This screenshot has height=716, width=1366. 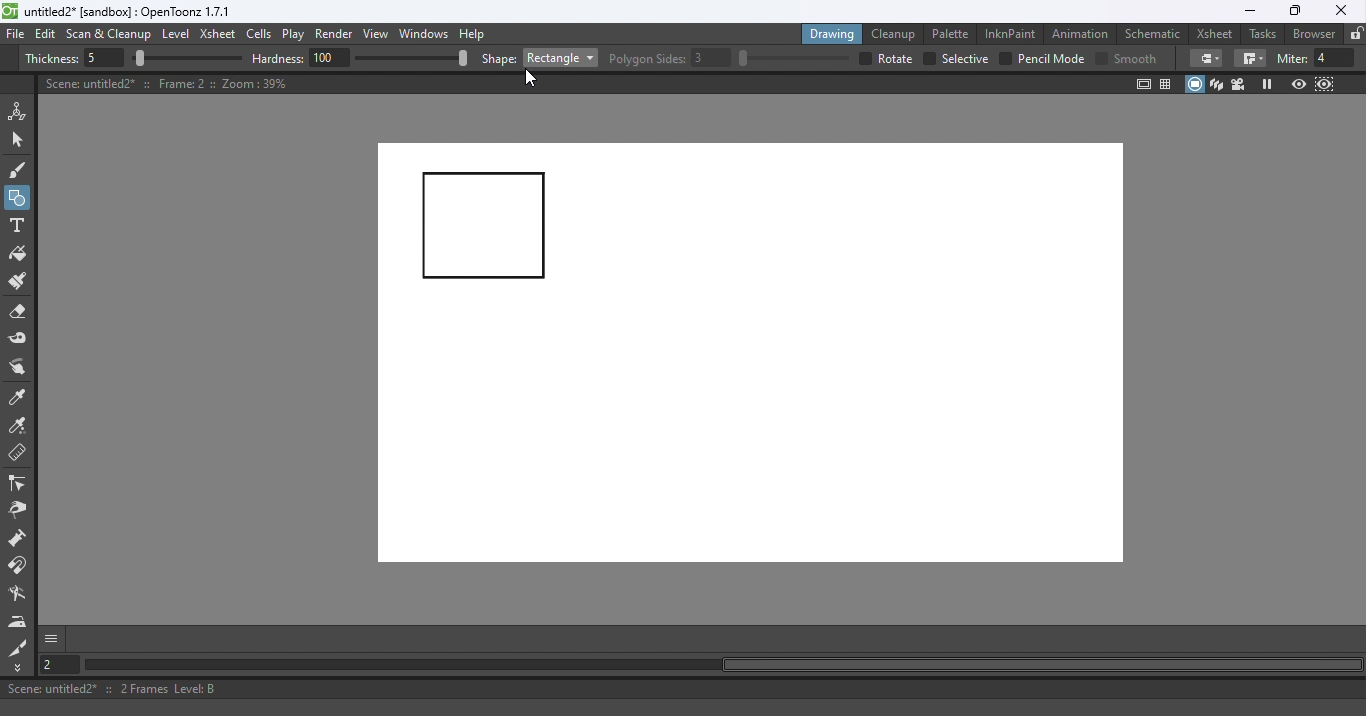 What do you see at coordinates (22, 169) in the screenshot?
I see `Brush tool` at bounding box center [22, 169].